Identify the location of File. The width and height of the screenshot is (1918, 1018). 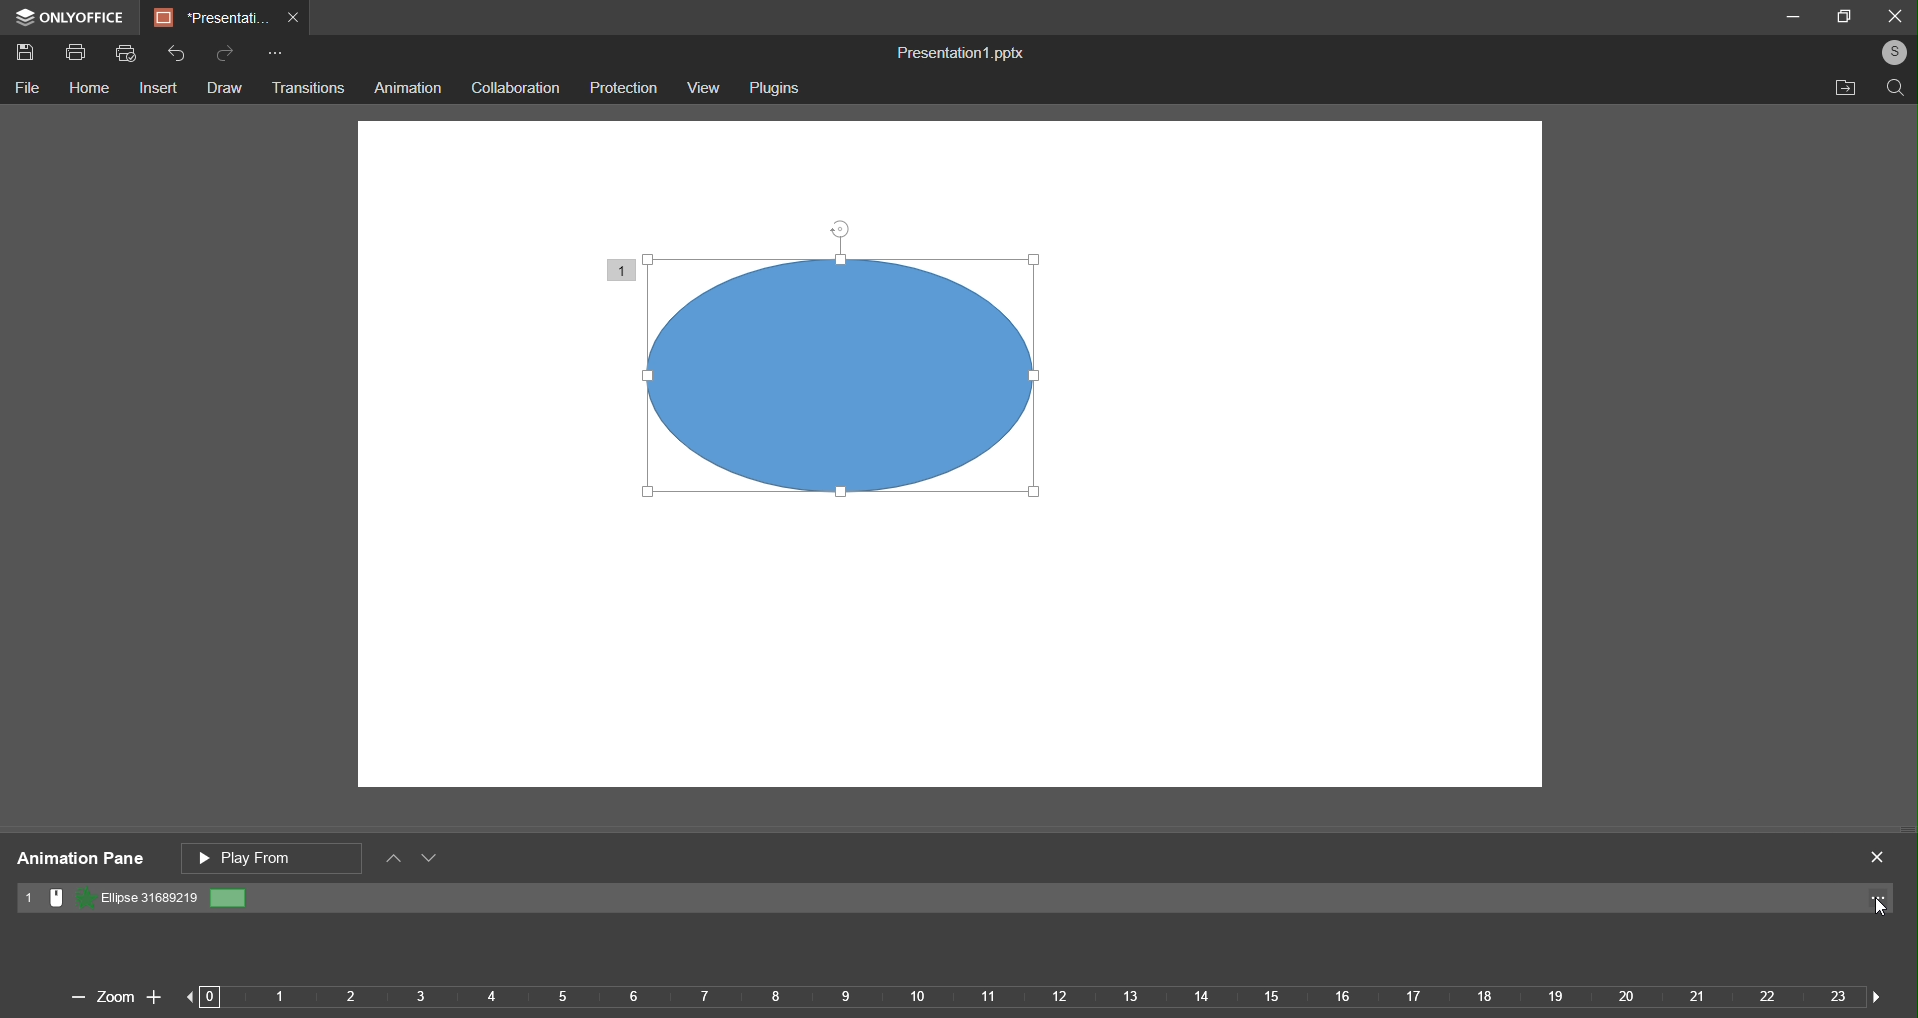
(31, 89).